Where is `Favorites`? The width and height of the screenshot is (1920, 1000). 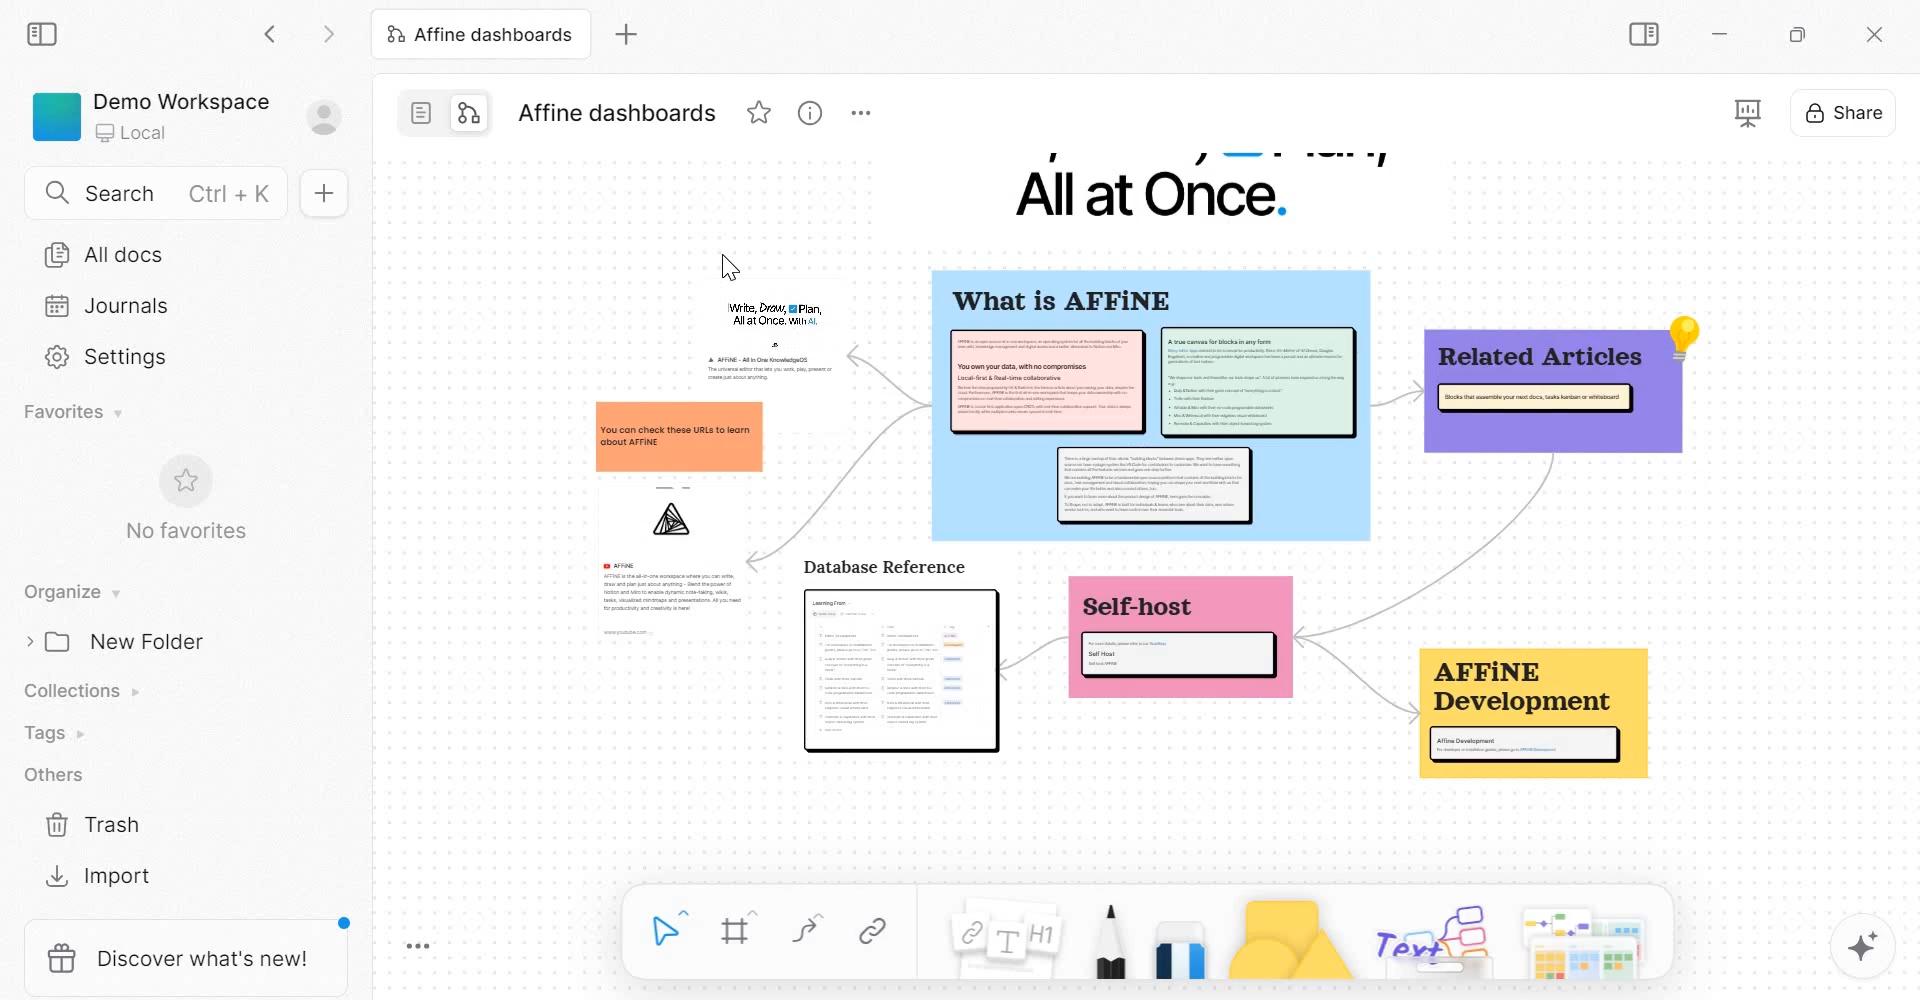
Favorites is located at coordinates (72, 412).